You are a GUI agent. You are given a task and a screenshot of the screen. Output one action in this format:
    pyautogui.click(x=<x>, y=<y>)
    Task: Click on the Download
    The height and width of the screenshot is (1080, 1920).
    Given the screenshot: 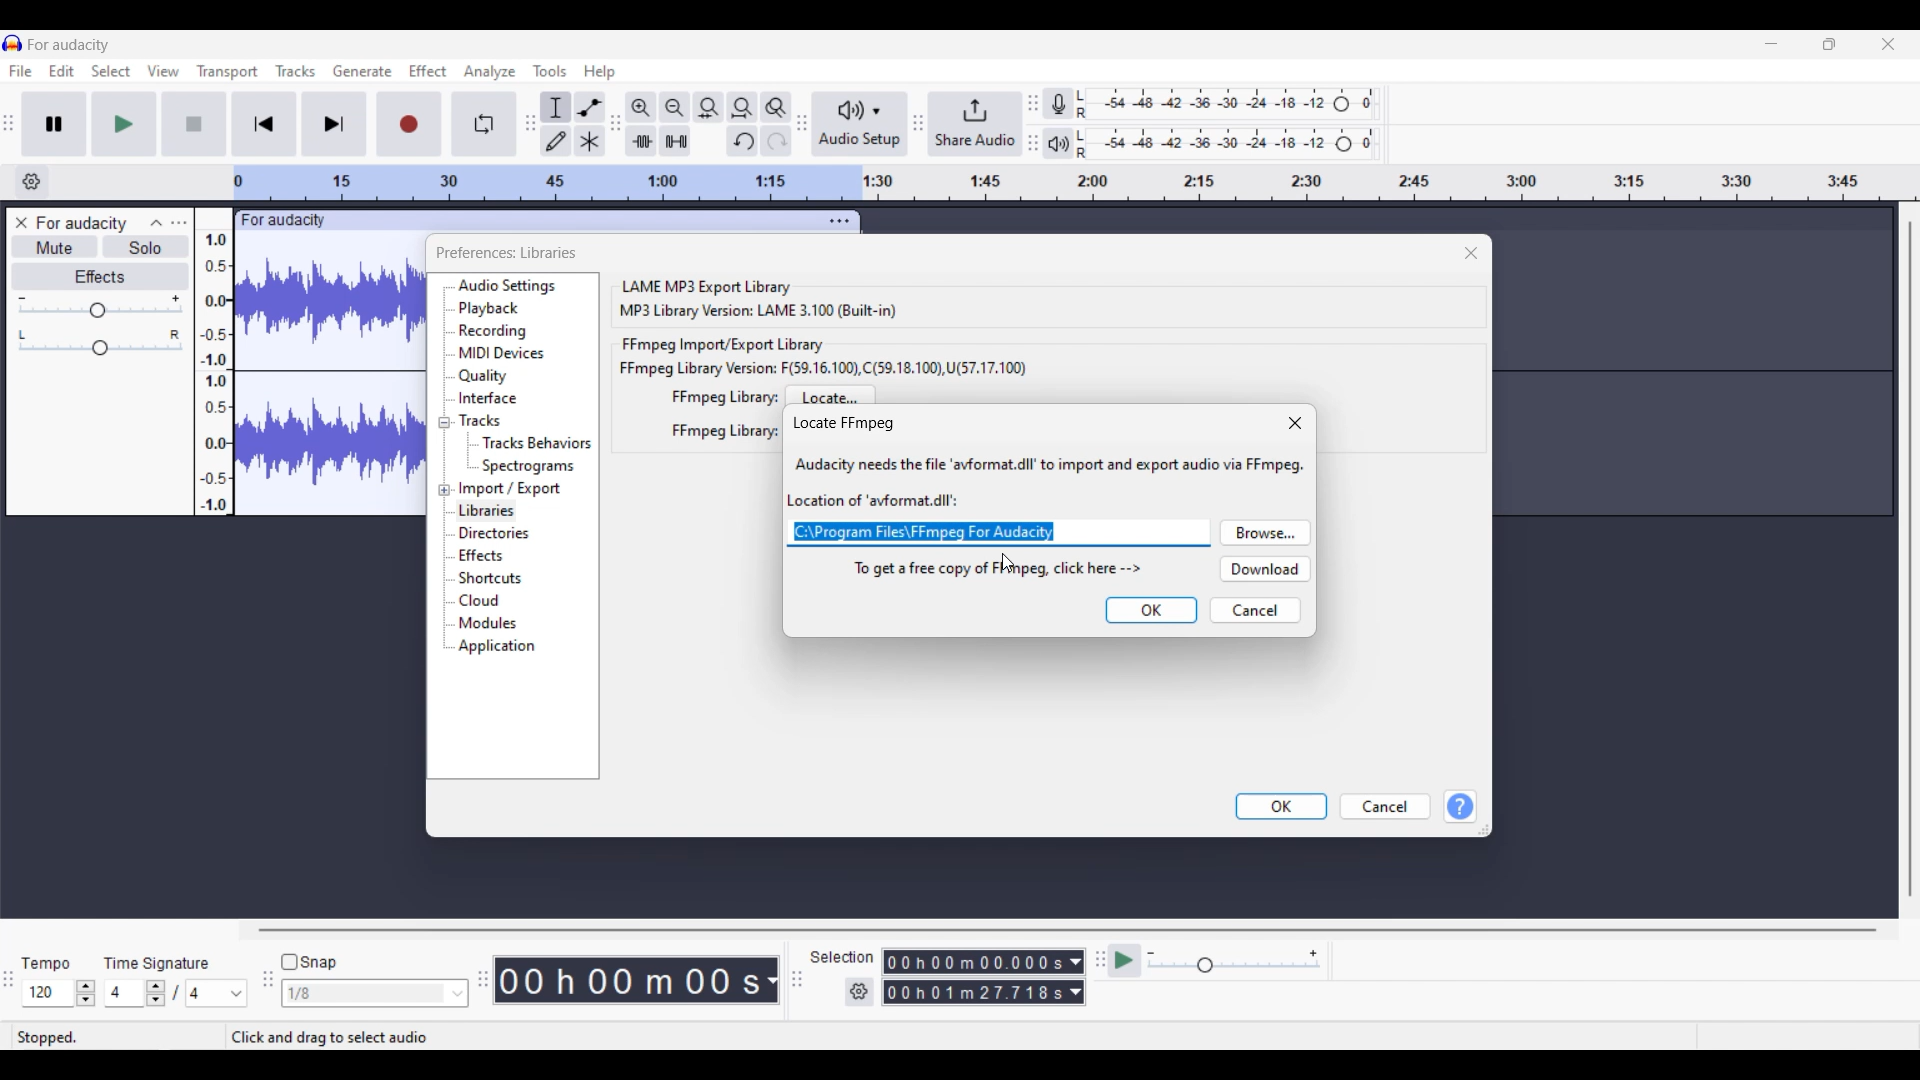 What is the action you would take?
    pyautogui.click(x=1265, y=569)
    